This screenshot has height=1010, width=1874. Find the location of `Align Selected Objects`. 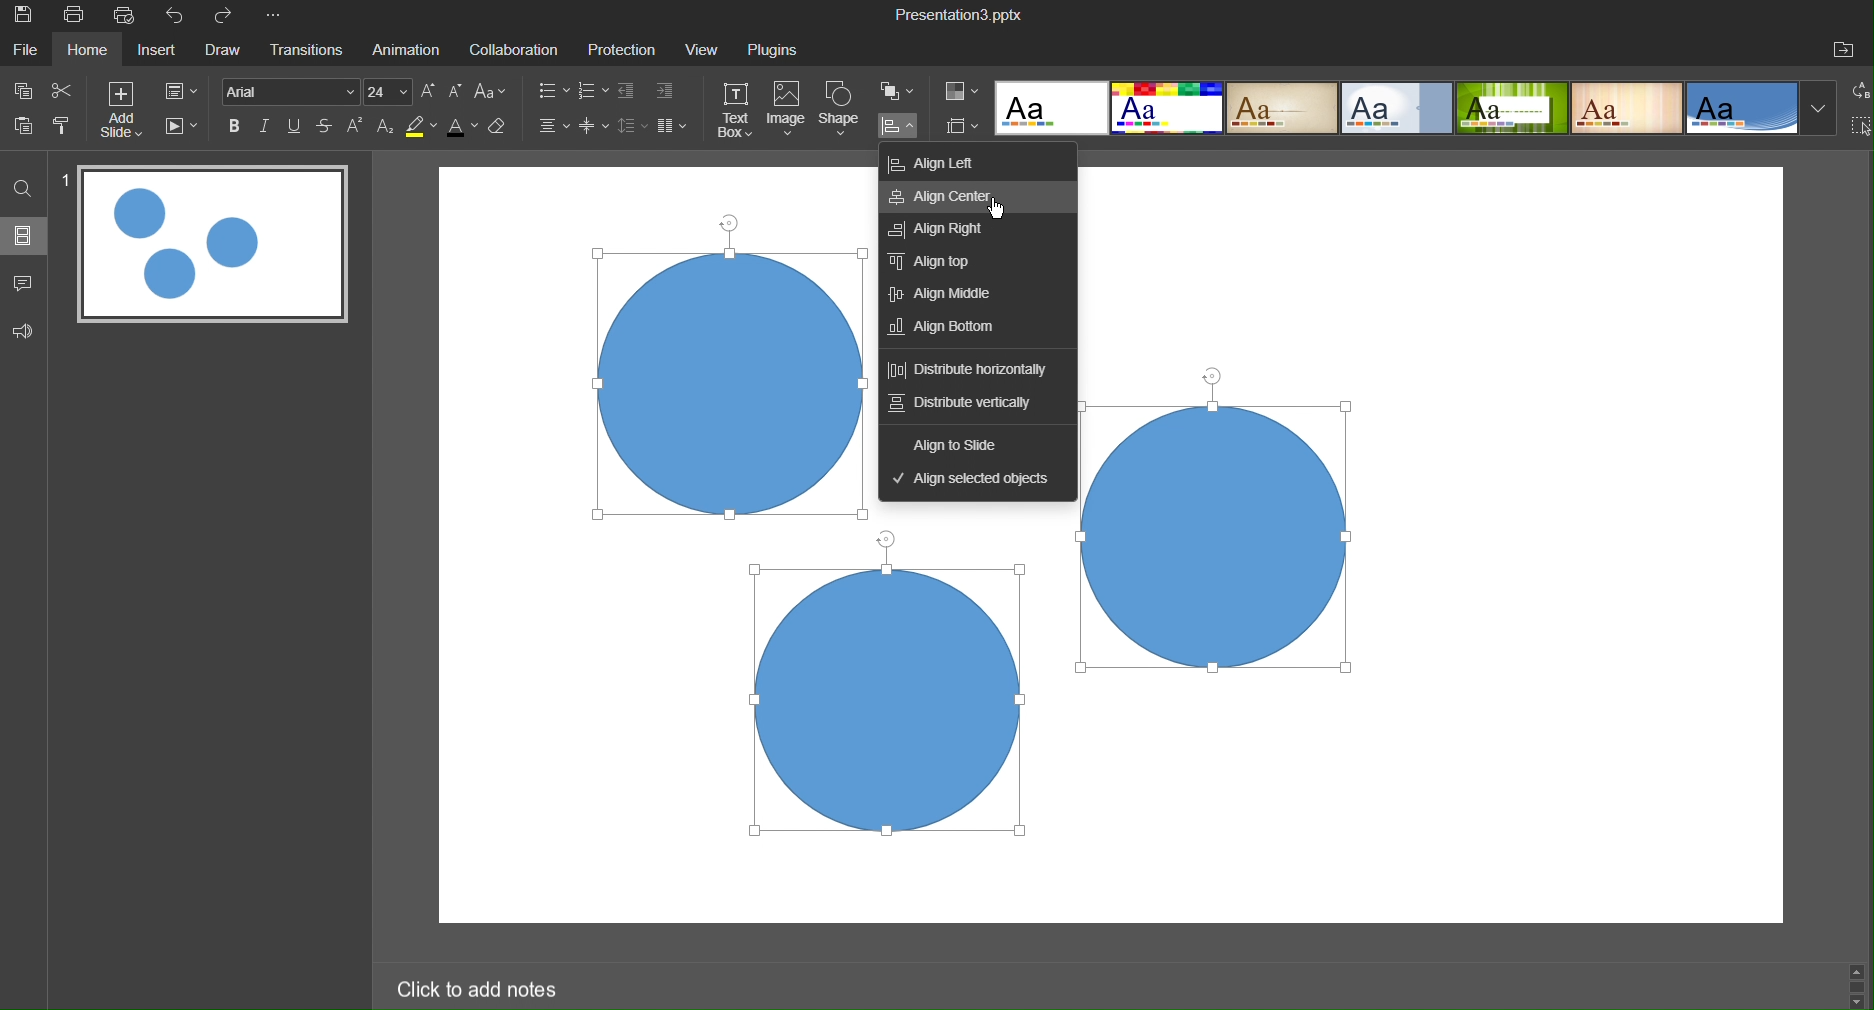

Align Selected Objects is located at coordinates (977, 477).